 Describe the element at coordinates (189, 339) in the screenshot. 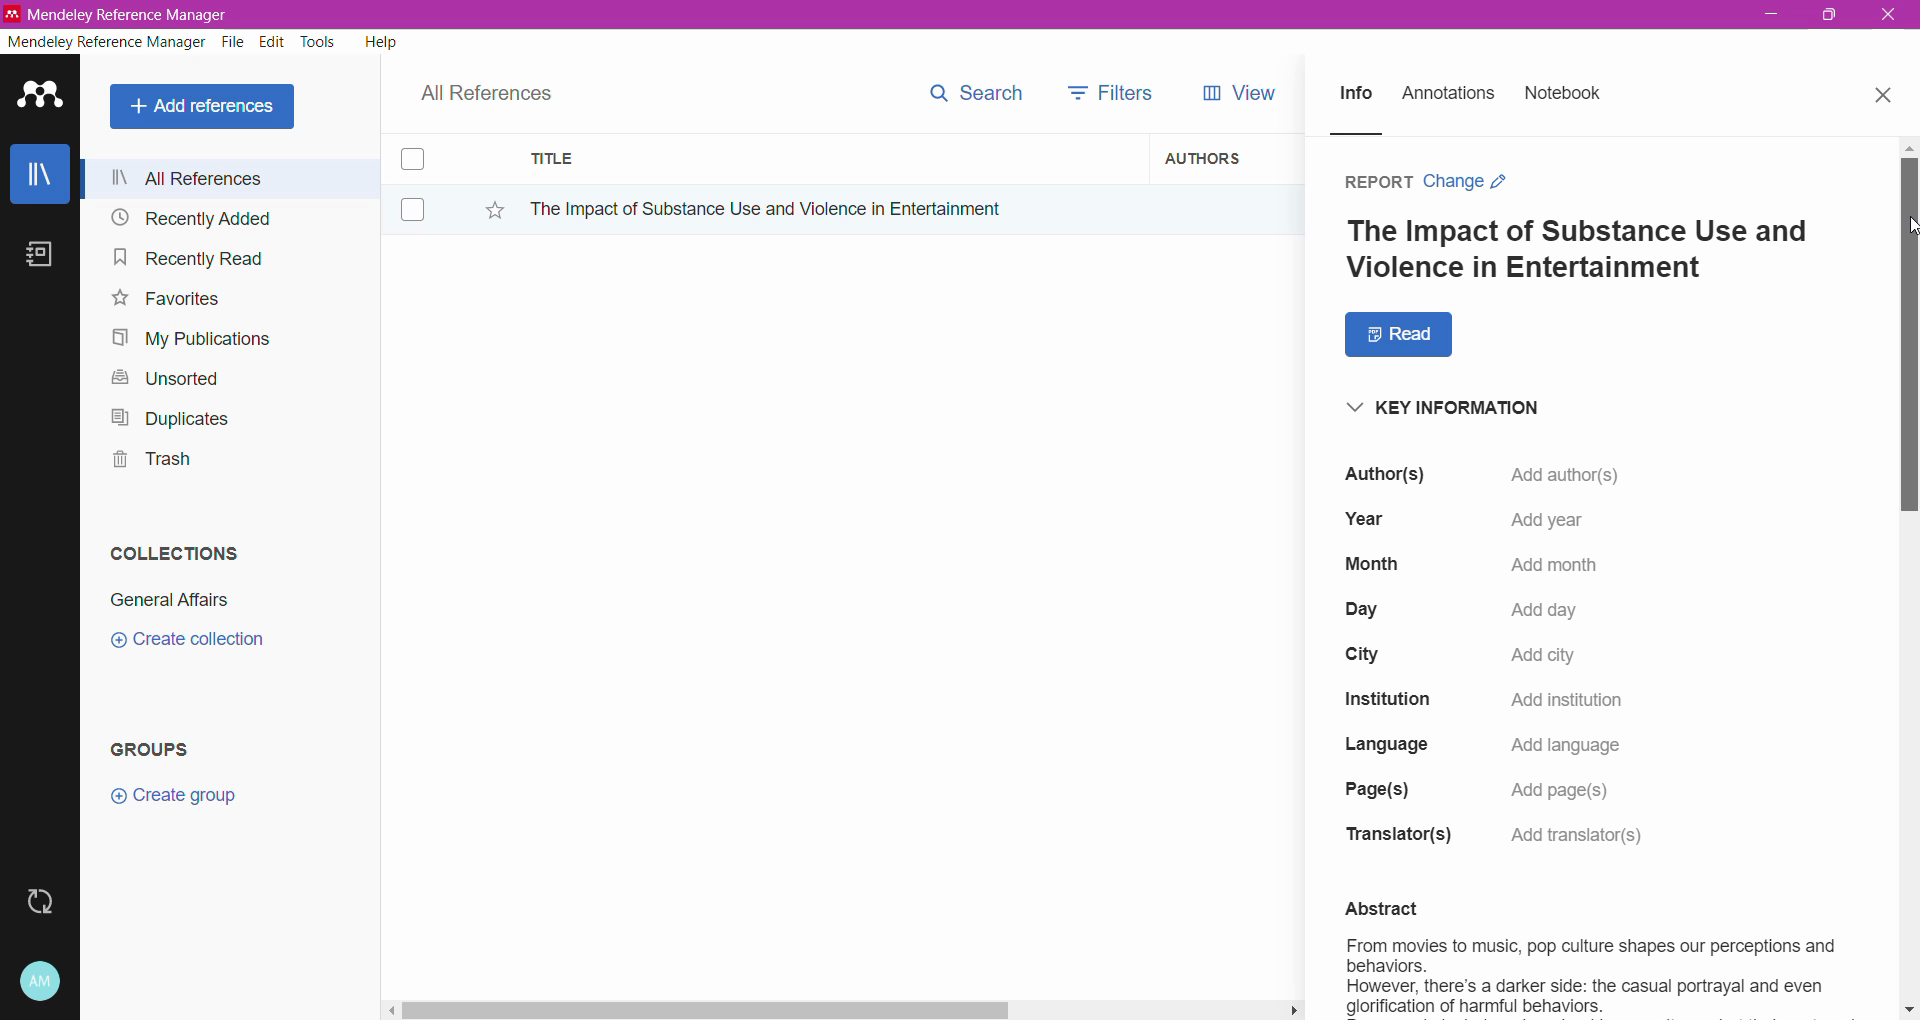

I see `My Publications` at that location.